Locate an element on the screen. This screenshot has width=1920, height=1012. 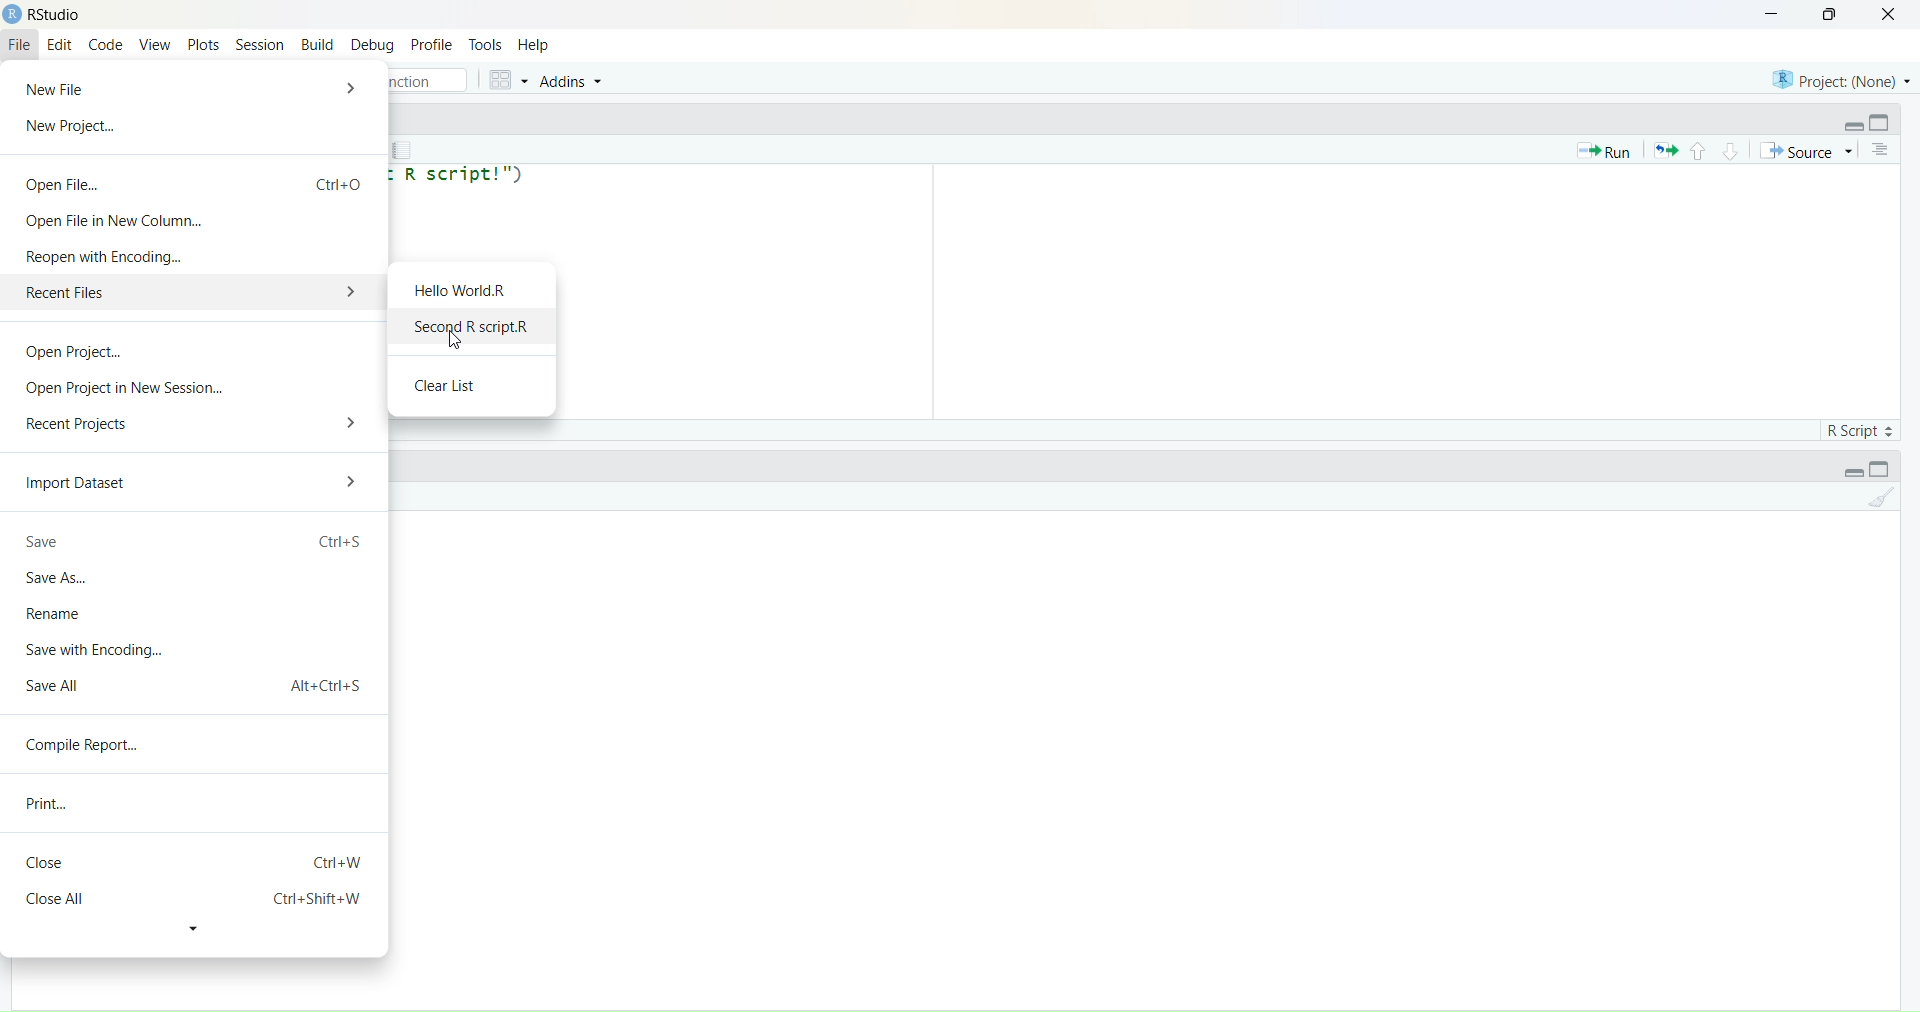
More is located at coordinates (356, 483).